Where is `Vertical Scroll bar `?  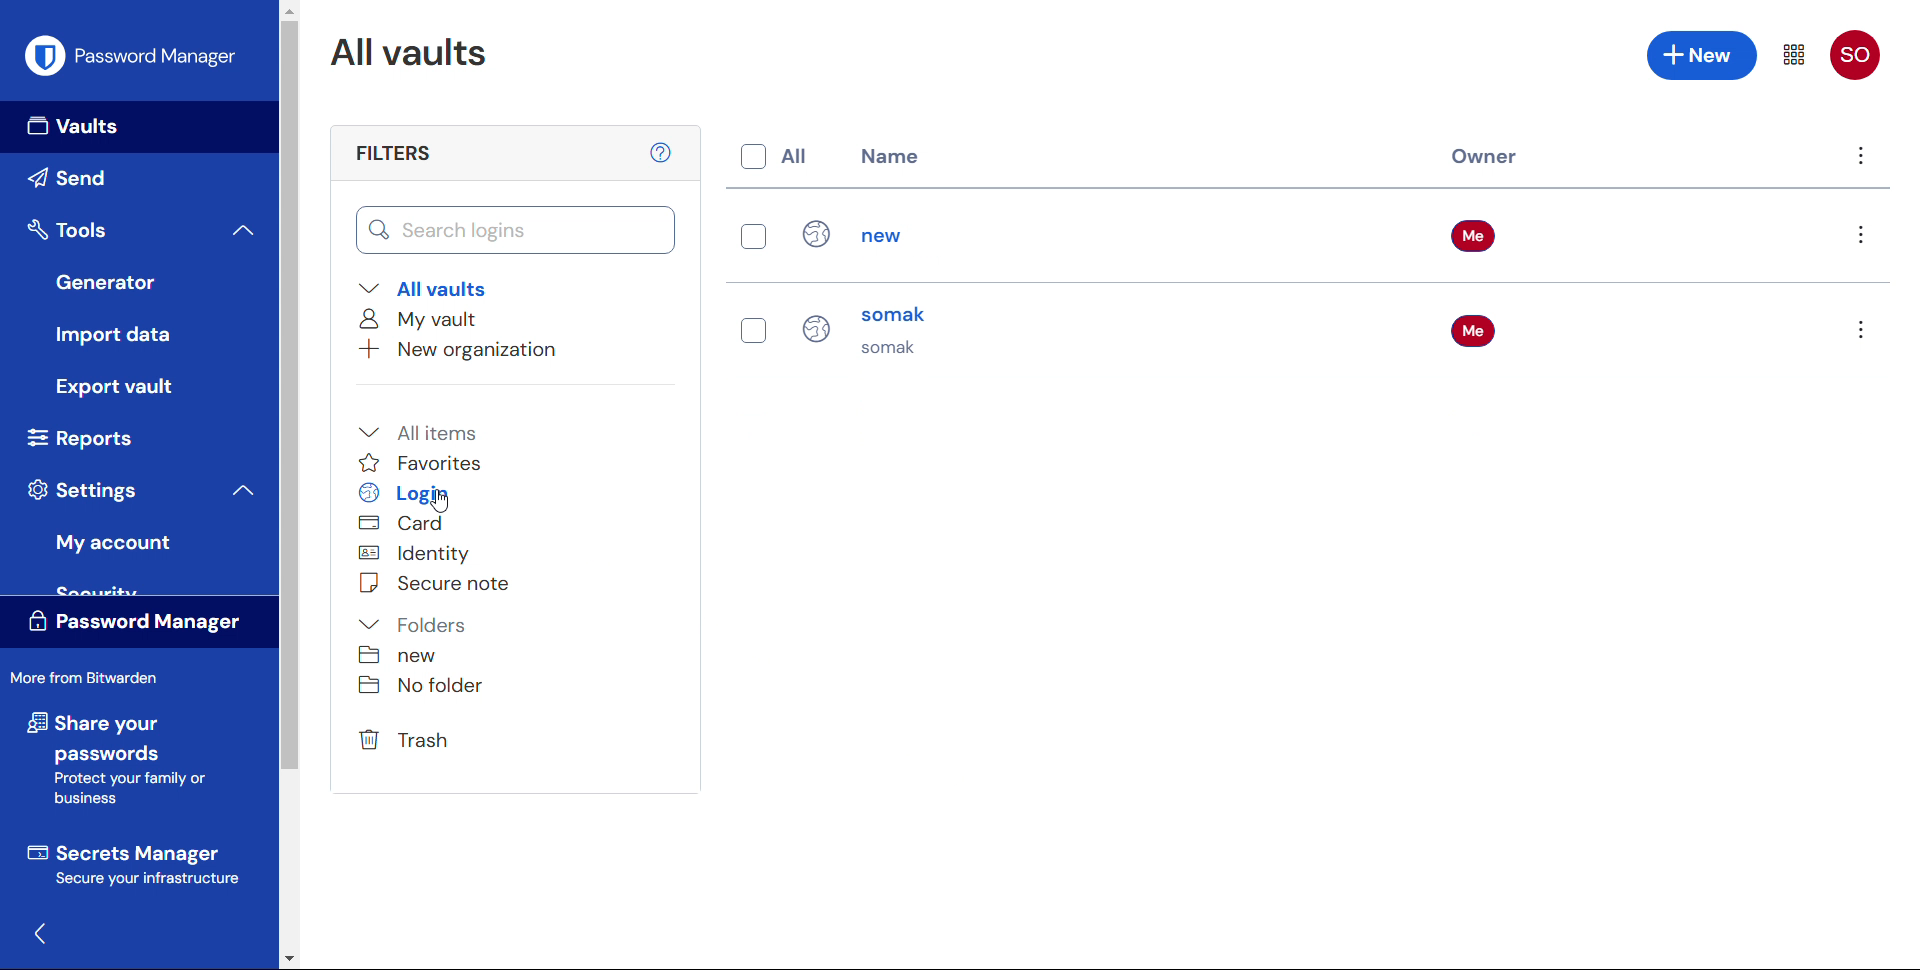
Vertical Scroll bar  is located at coordinates (288, 395).